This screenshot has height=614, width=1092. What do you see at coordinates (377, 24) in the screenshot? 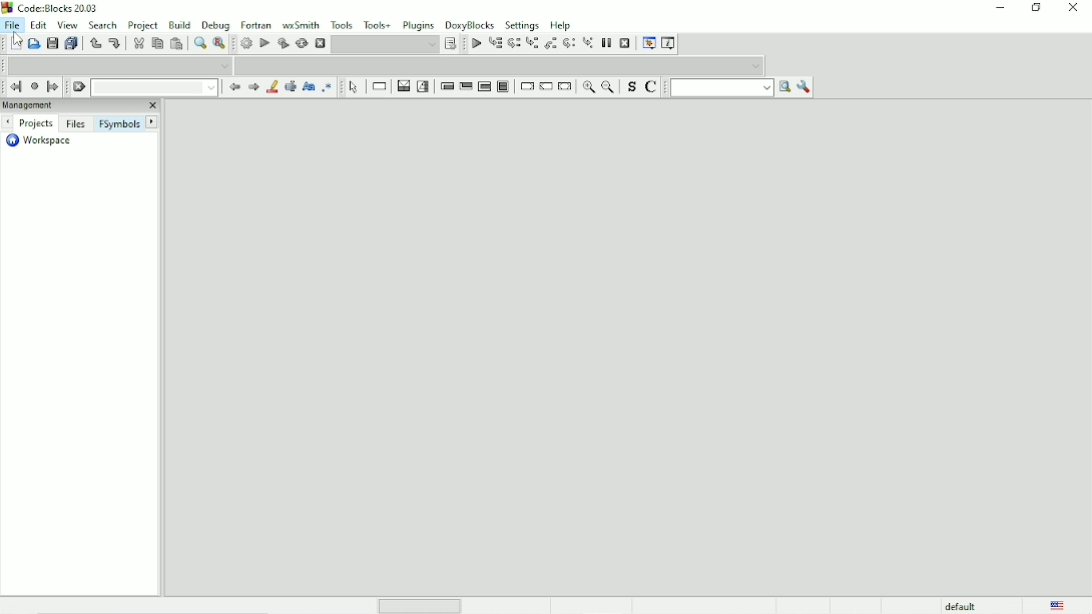
I see `Tools+` at bounding box center [377, 24].